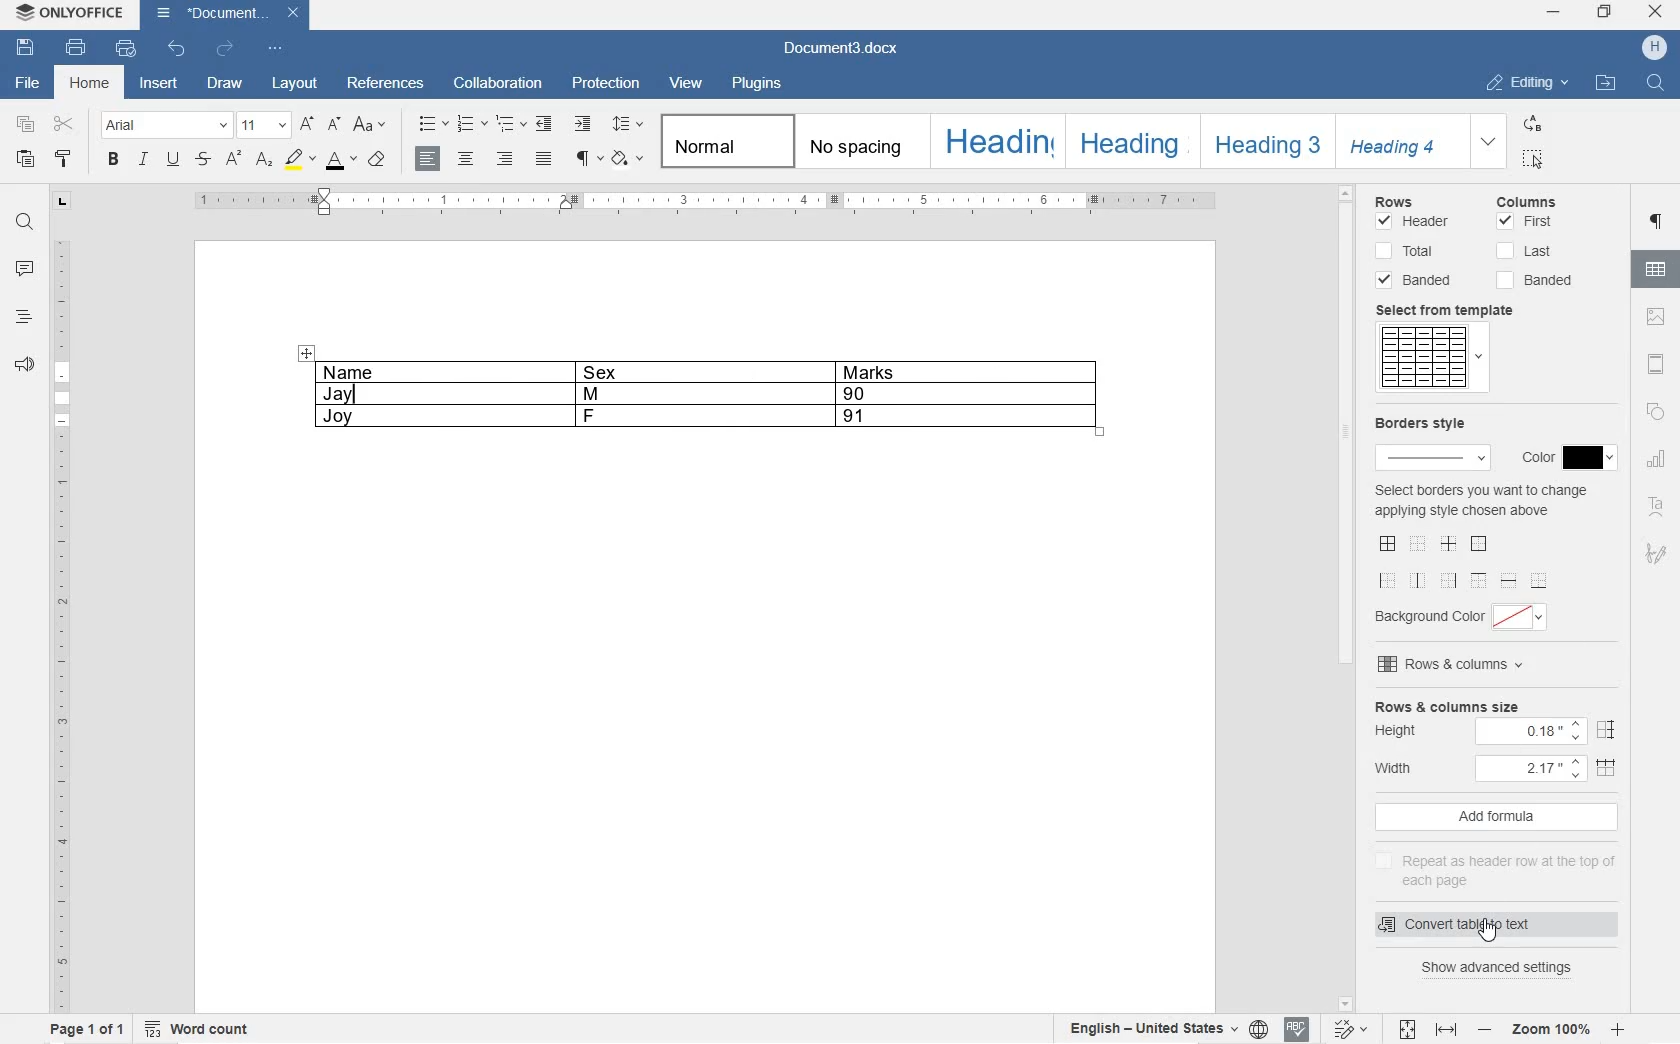 The height and width of the screenshot is (1044, 1680). I want to click on PAGE 1 OF 1, so click(85, 1028).